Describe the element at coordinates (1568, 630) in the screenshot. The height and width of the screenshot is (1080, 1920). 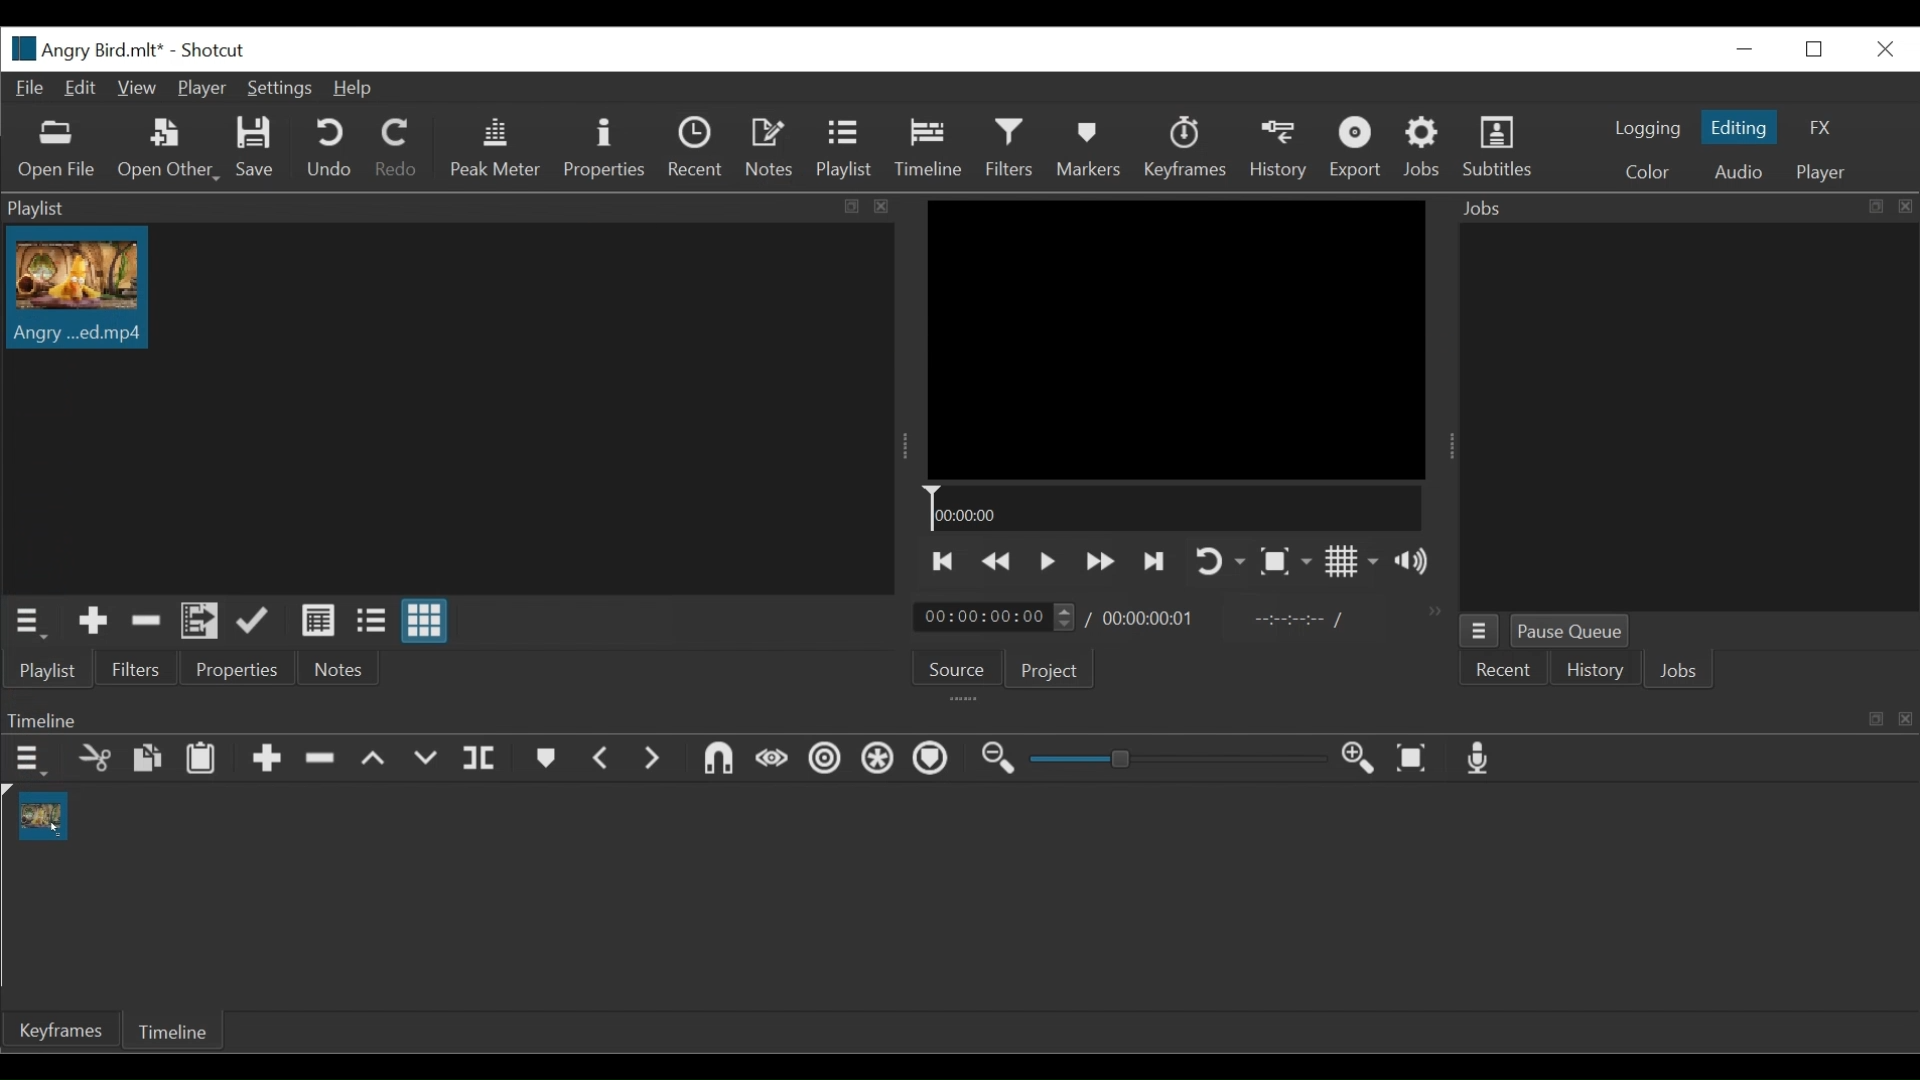
I see `Pause Queue` at that location.